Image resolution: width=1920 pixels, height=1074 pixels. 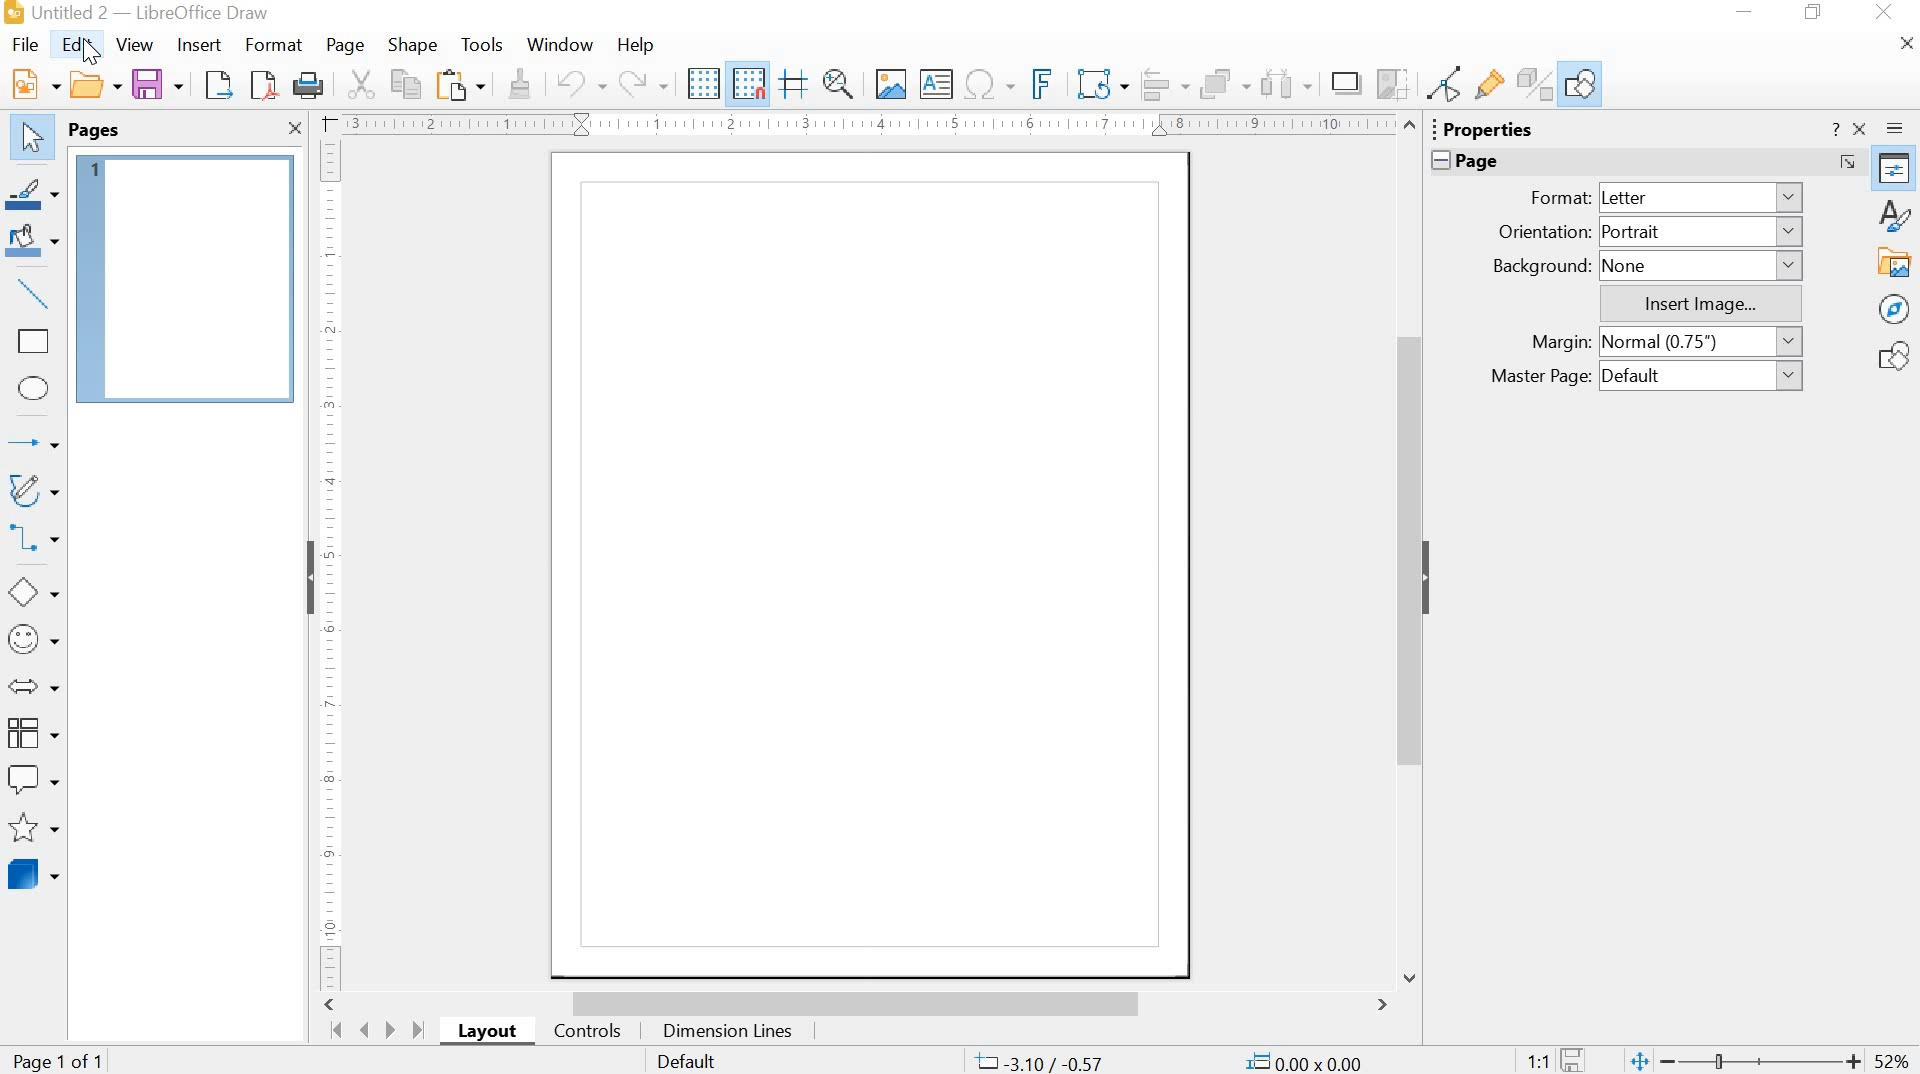 I want to click on Stars and Banners (double click for multi-selection), so click(x=36, y=827).